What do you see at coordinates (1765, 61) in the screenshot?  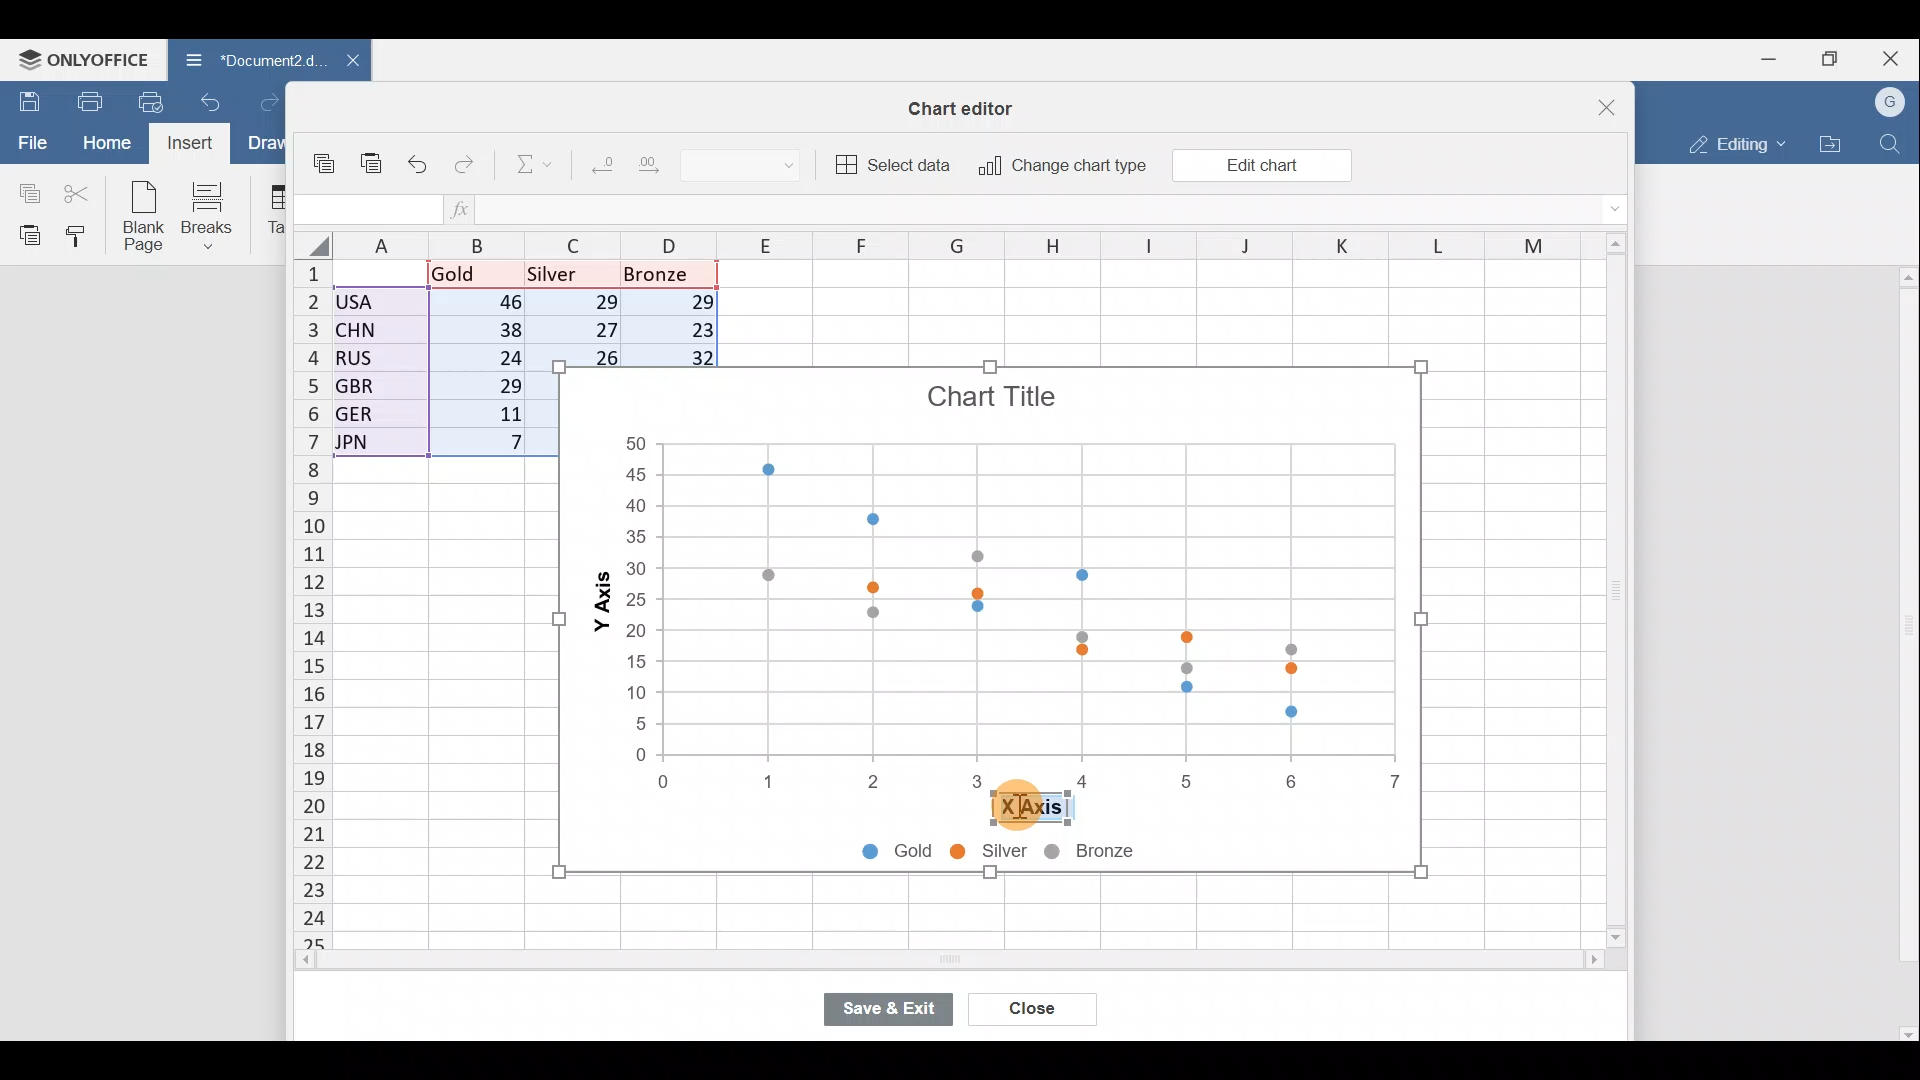 I see `Minimize` at bounding box center [1765, 61].